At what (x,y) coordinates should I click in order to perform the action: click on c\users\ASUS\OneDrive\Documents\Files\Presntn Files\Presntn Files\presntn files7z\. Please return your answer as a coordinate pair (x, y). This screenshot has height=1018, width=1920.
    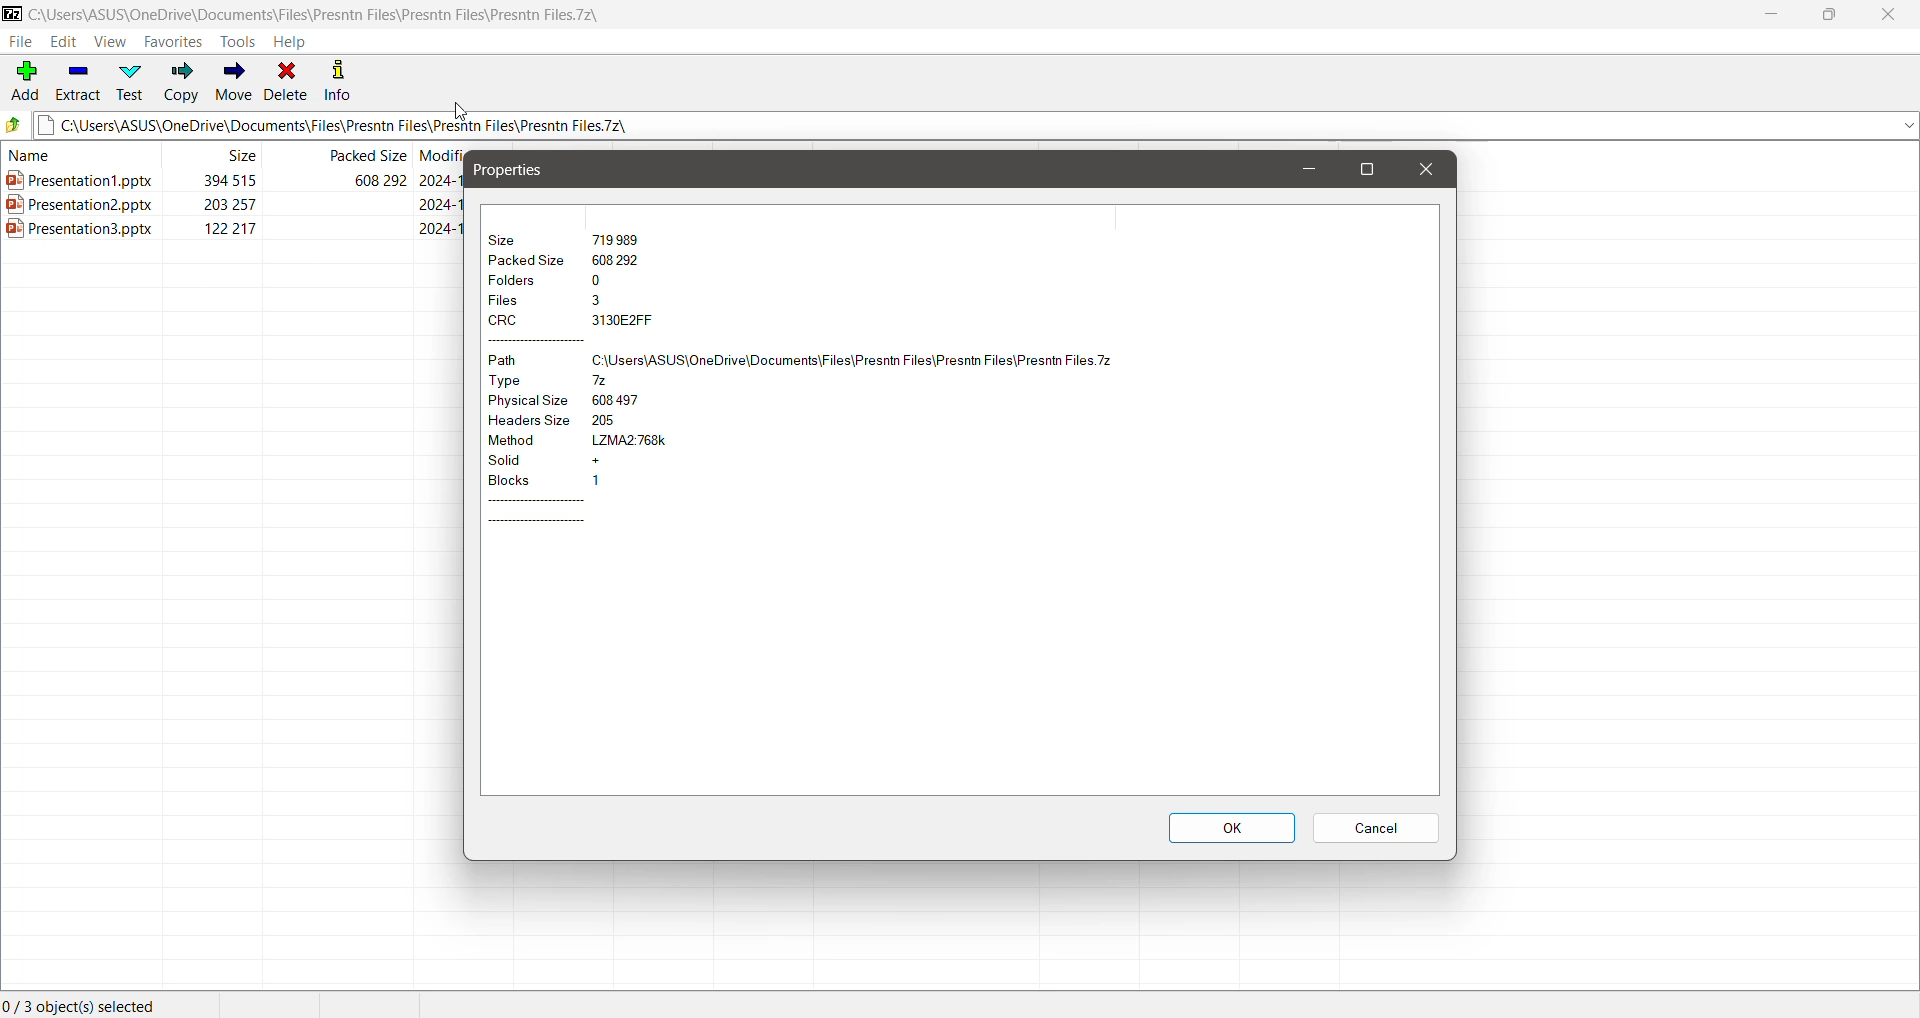
    Looking at the image, I should click on (344, 14).